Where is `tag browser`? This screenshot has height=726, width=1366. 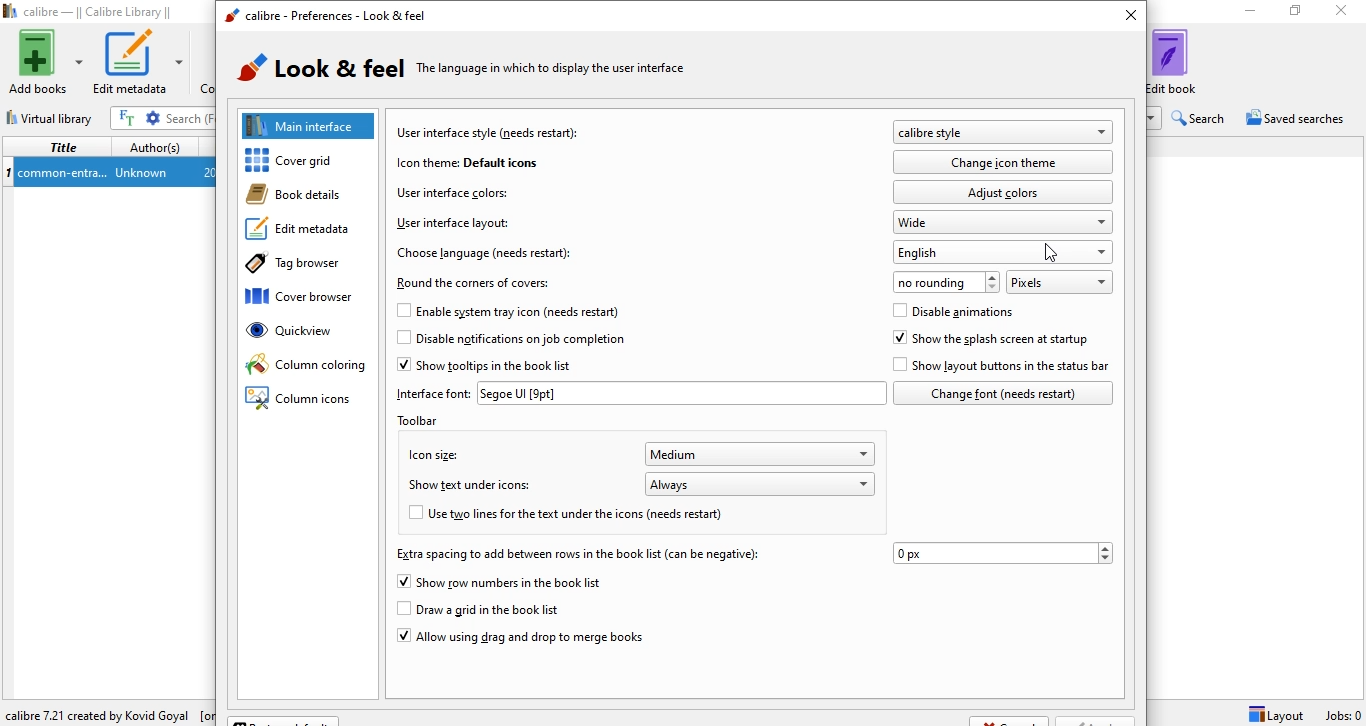
tag browser is located at coordinates (302, 266).